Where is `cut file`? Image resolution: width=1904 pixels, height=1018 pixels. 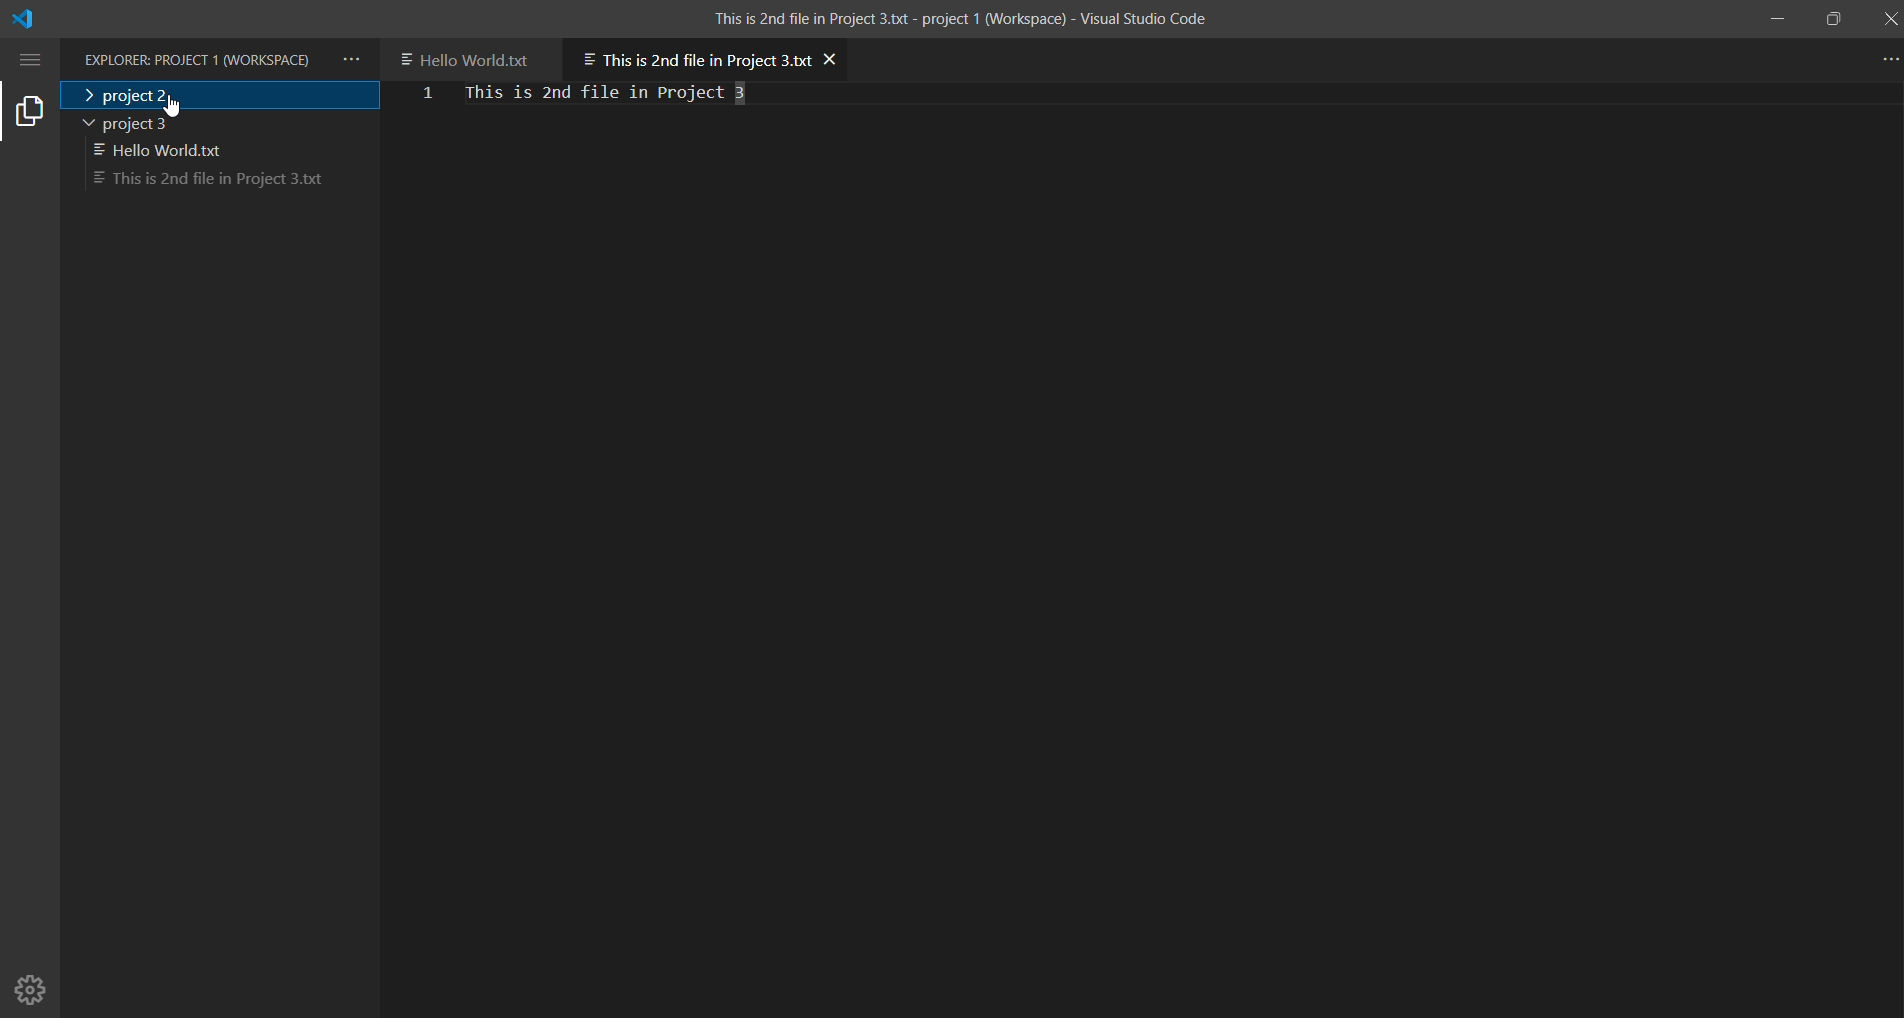 cut file is located at coordinates (206, 181).